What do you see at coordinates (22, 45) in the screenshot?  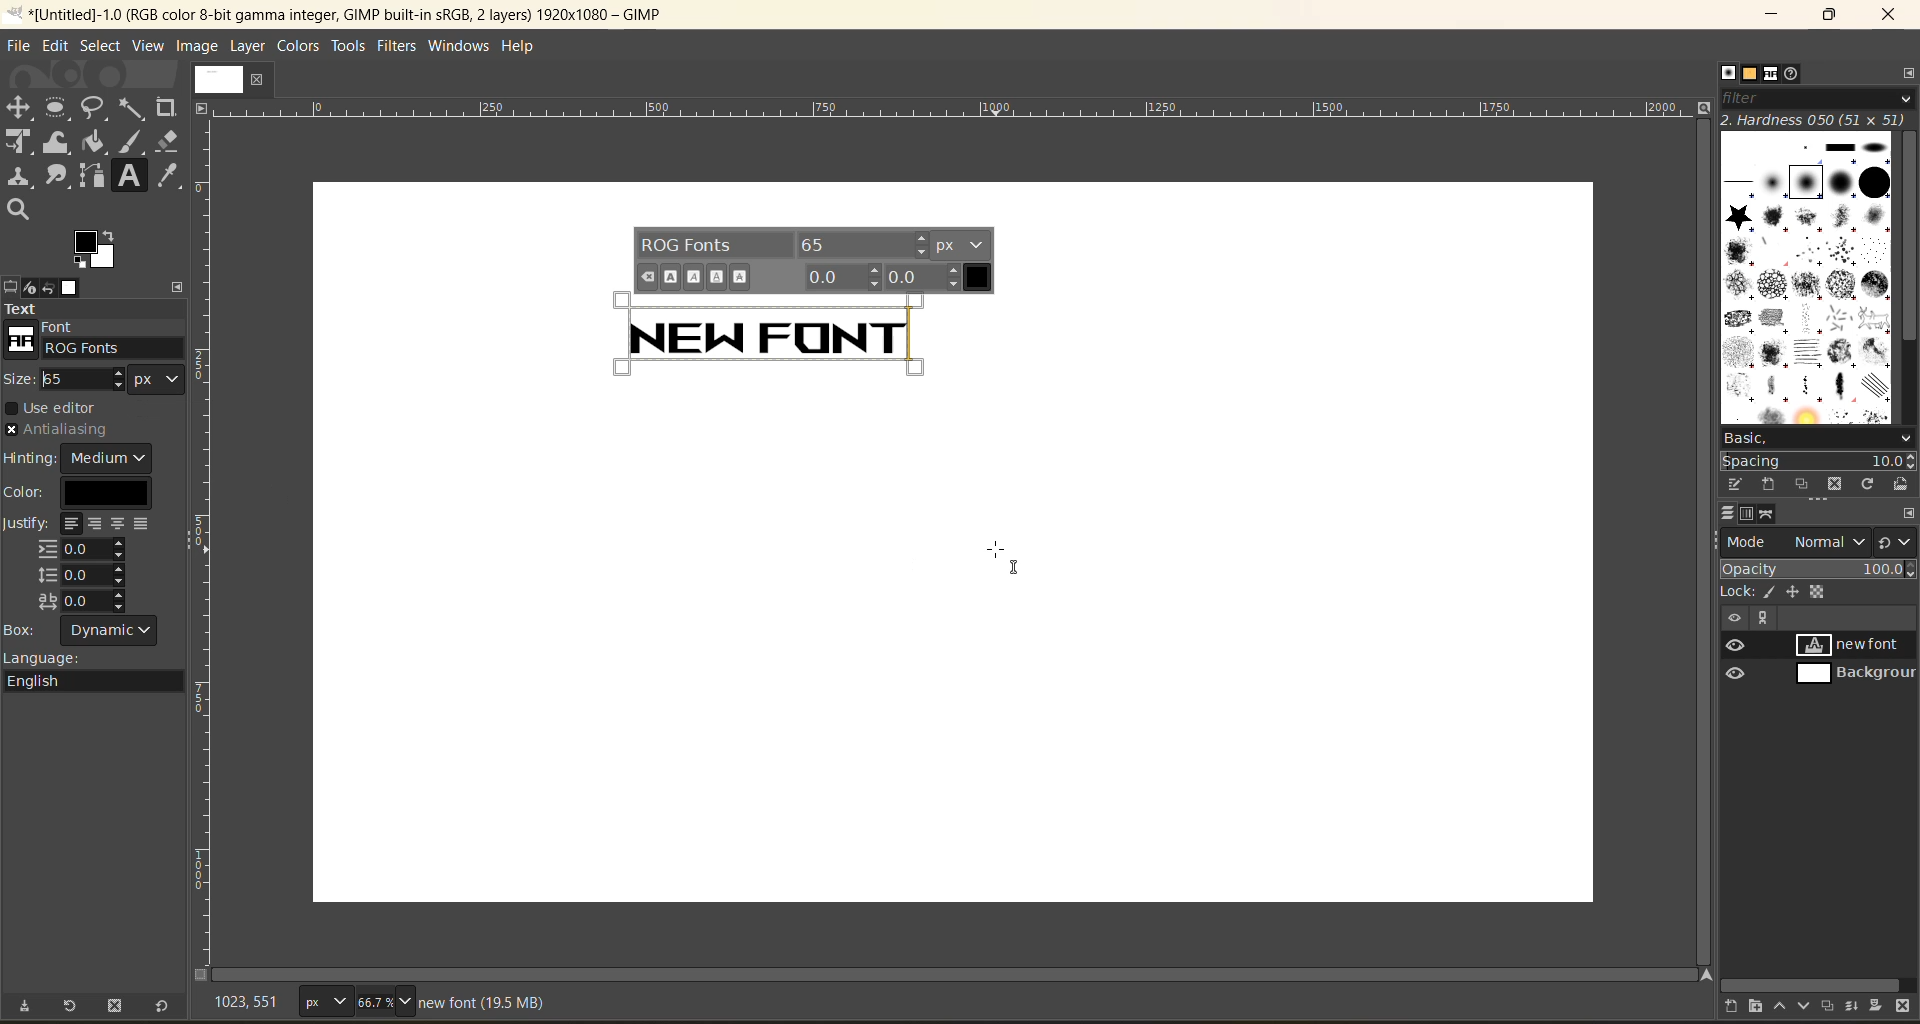 I see `file` at bounding box center [22, 45].